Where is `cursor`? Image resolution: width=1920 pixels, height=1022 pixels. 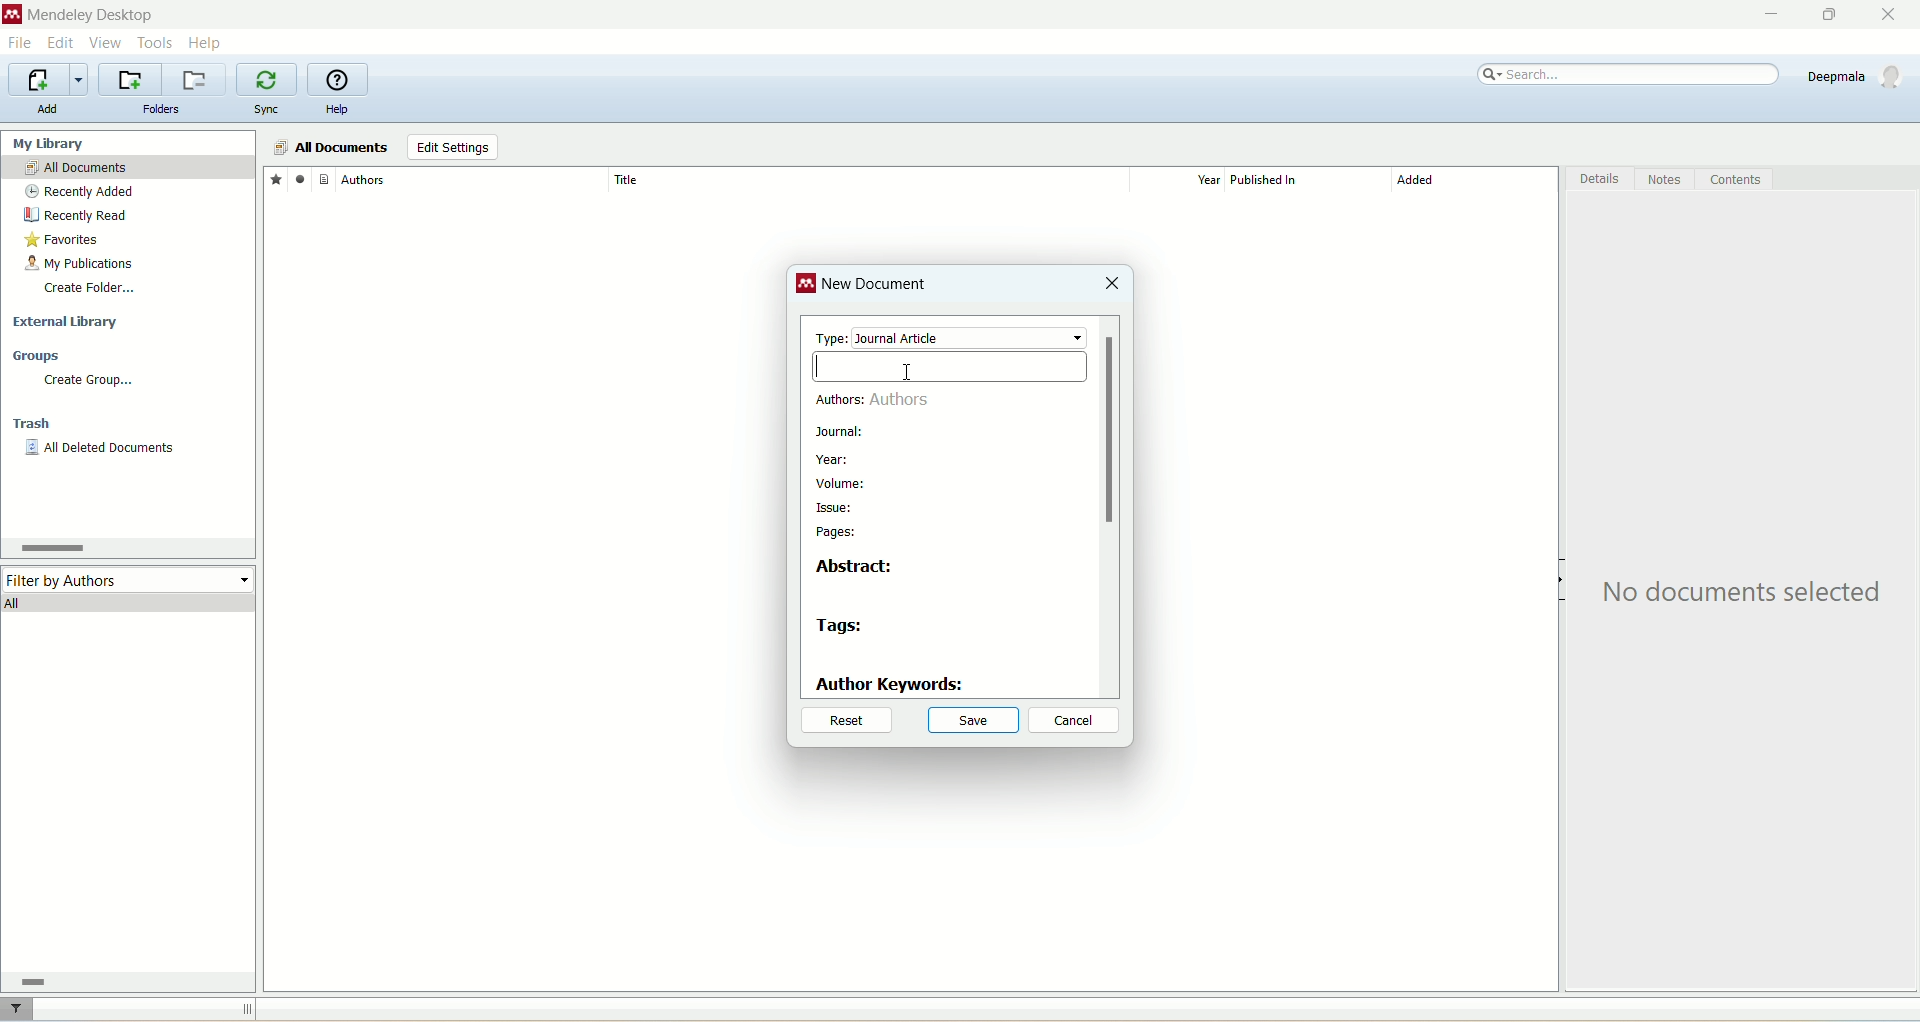
cursor is located at coordinates (826, 366).